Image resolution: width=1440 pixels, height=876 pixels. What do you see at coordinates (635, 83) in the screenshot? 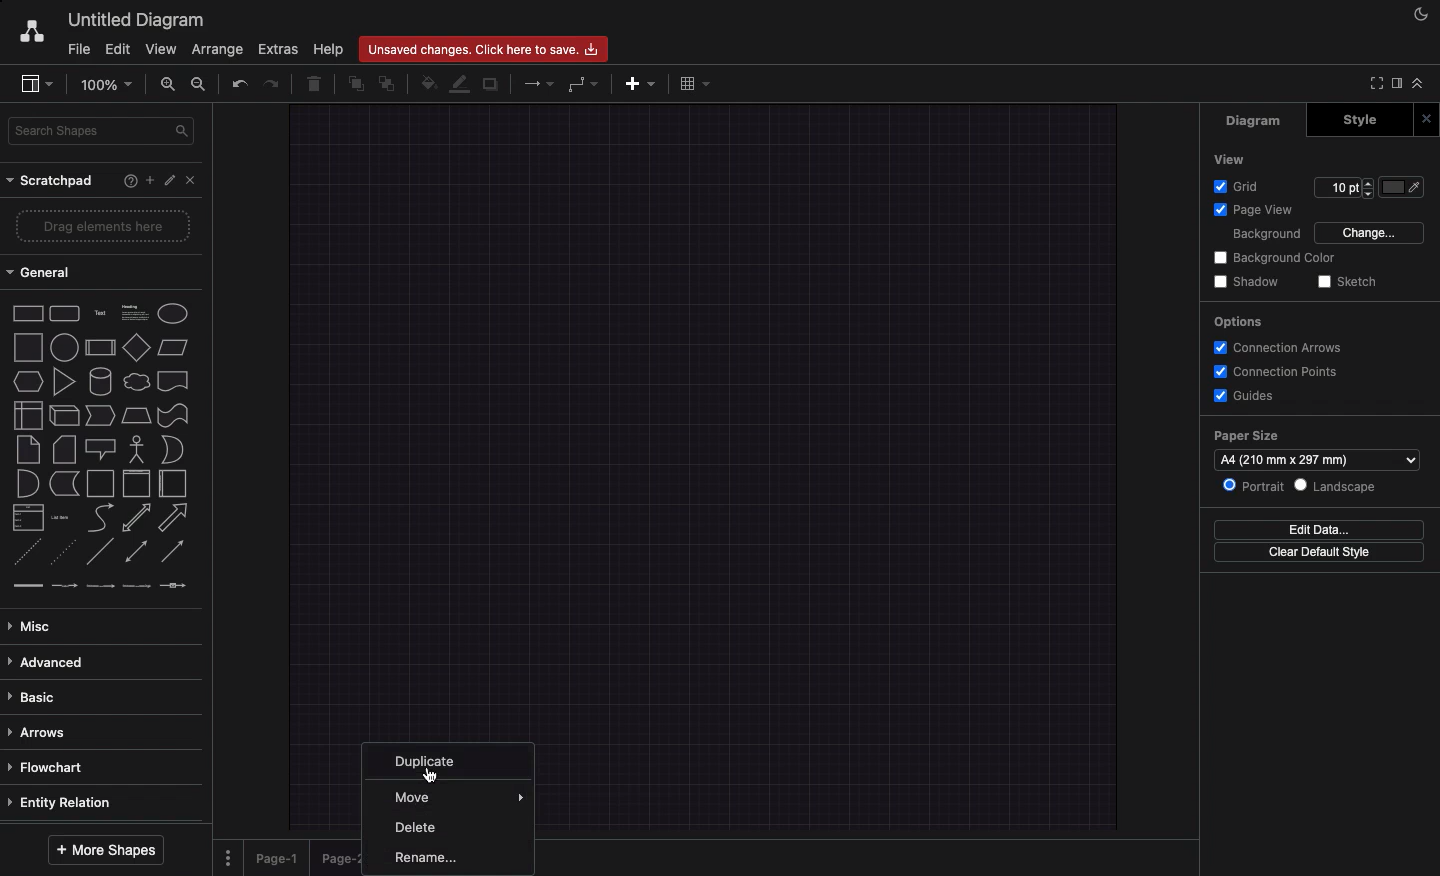
I see `Add` at bounding box center [635, 83].